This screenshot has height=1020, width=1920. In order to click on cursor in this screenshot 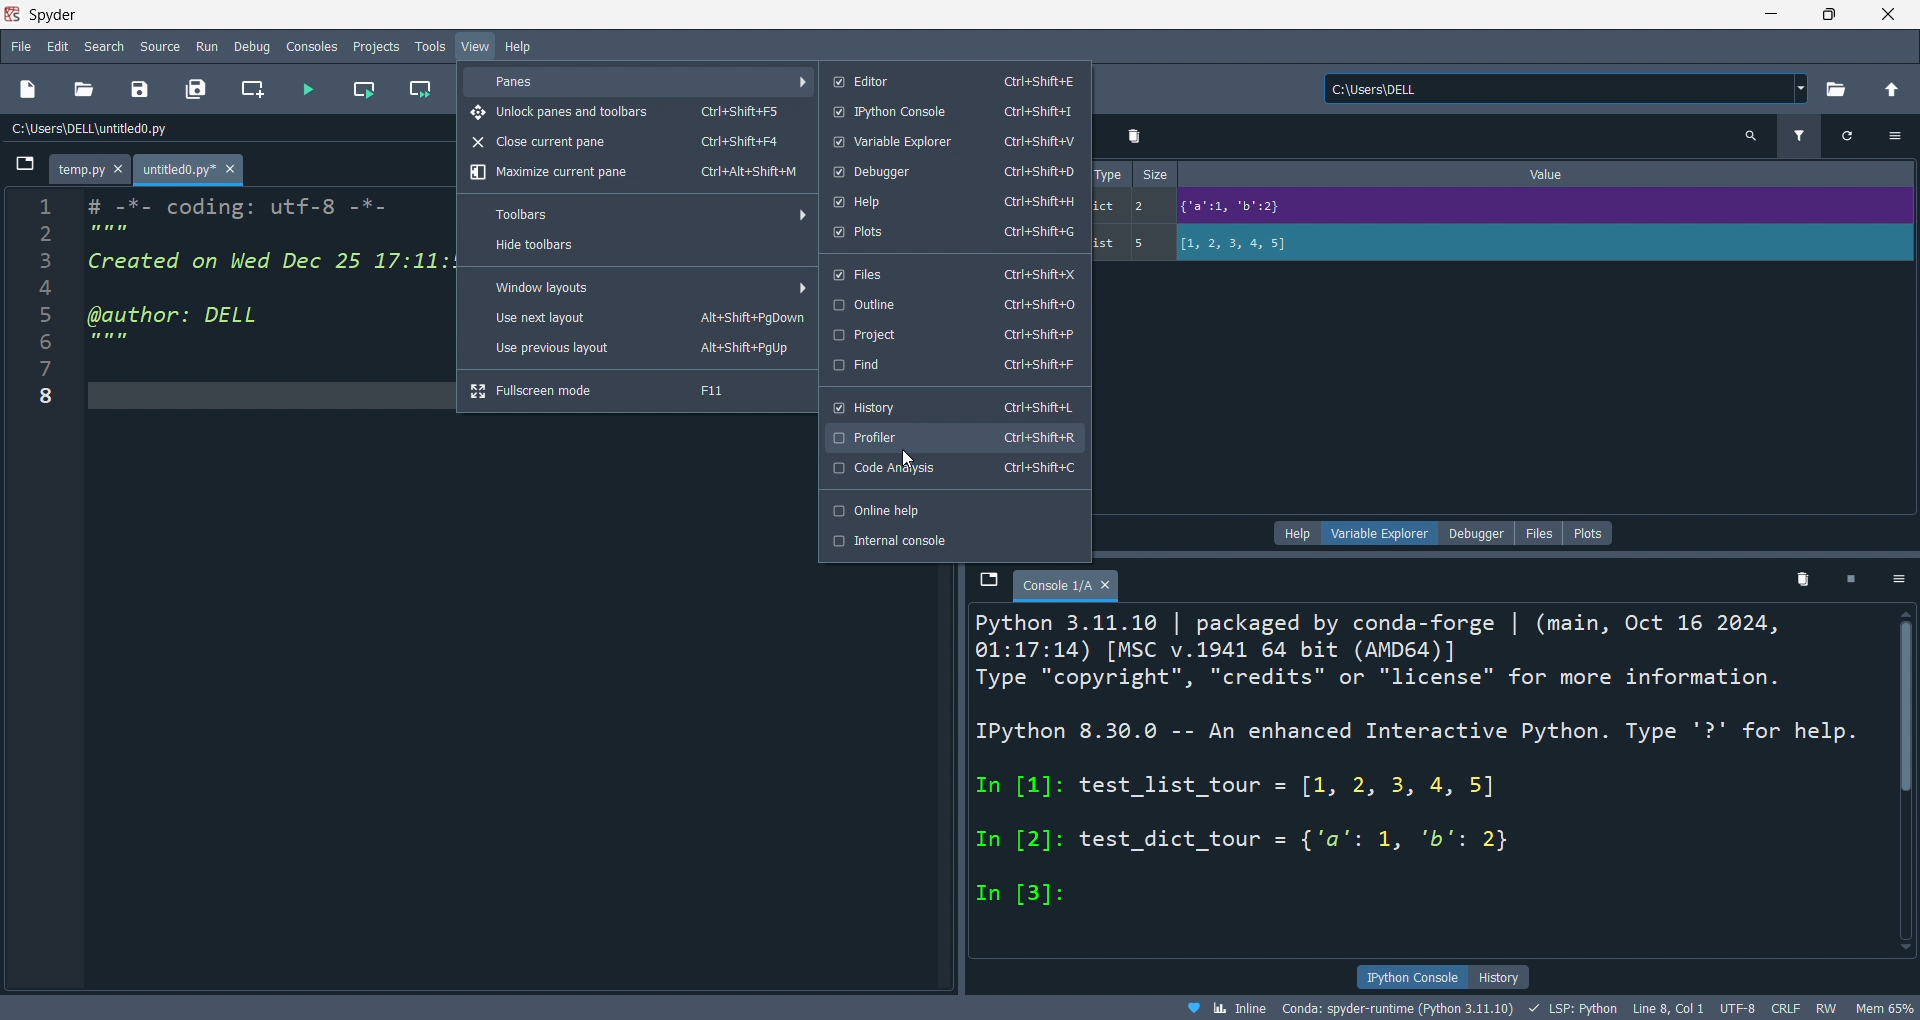, I will do `click(905, 454)`.